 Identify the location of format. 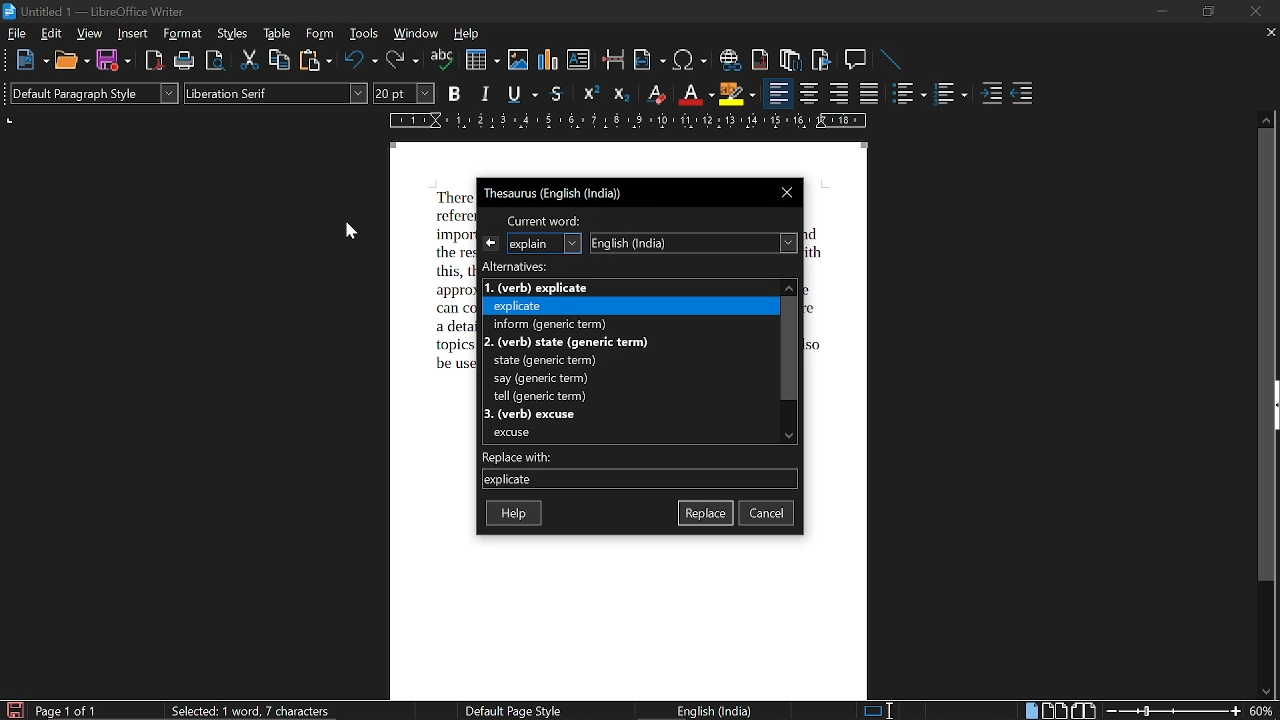
(184, 35).